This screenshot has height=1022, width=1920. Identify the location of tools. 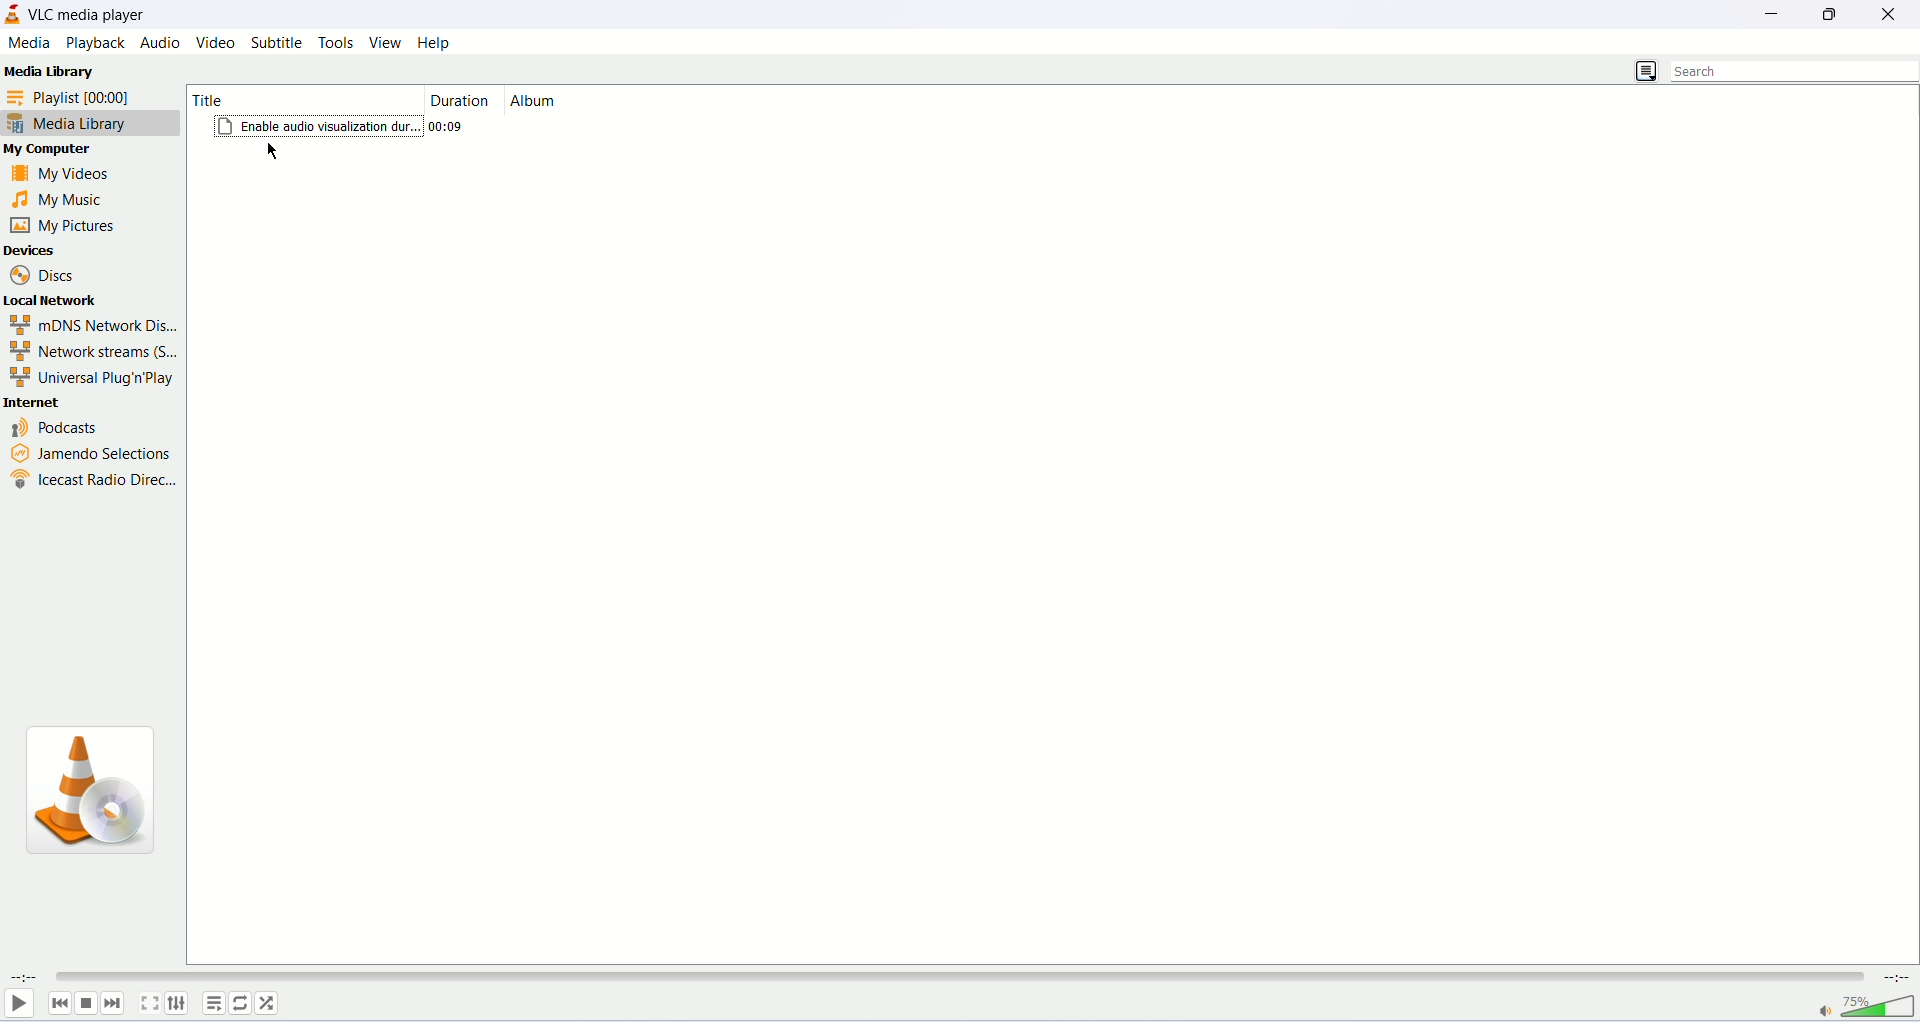
(337, 43).